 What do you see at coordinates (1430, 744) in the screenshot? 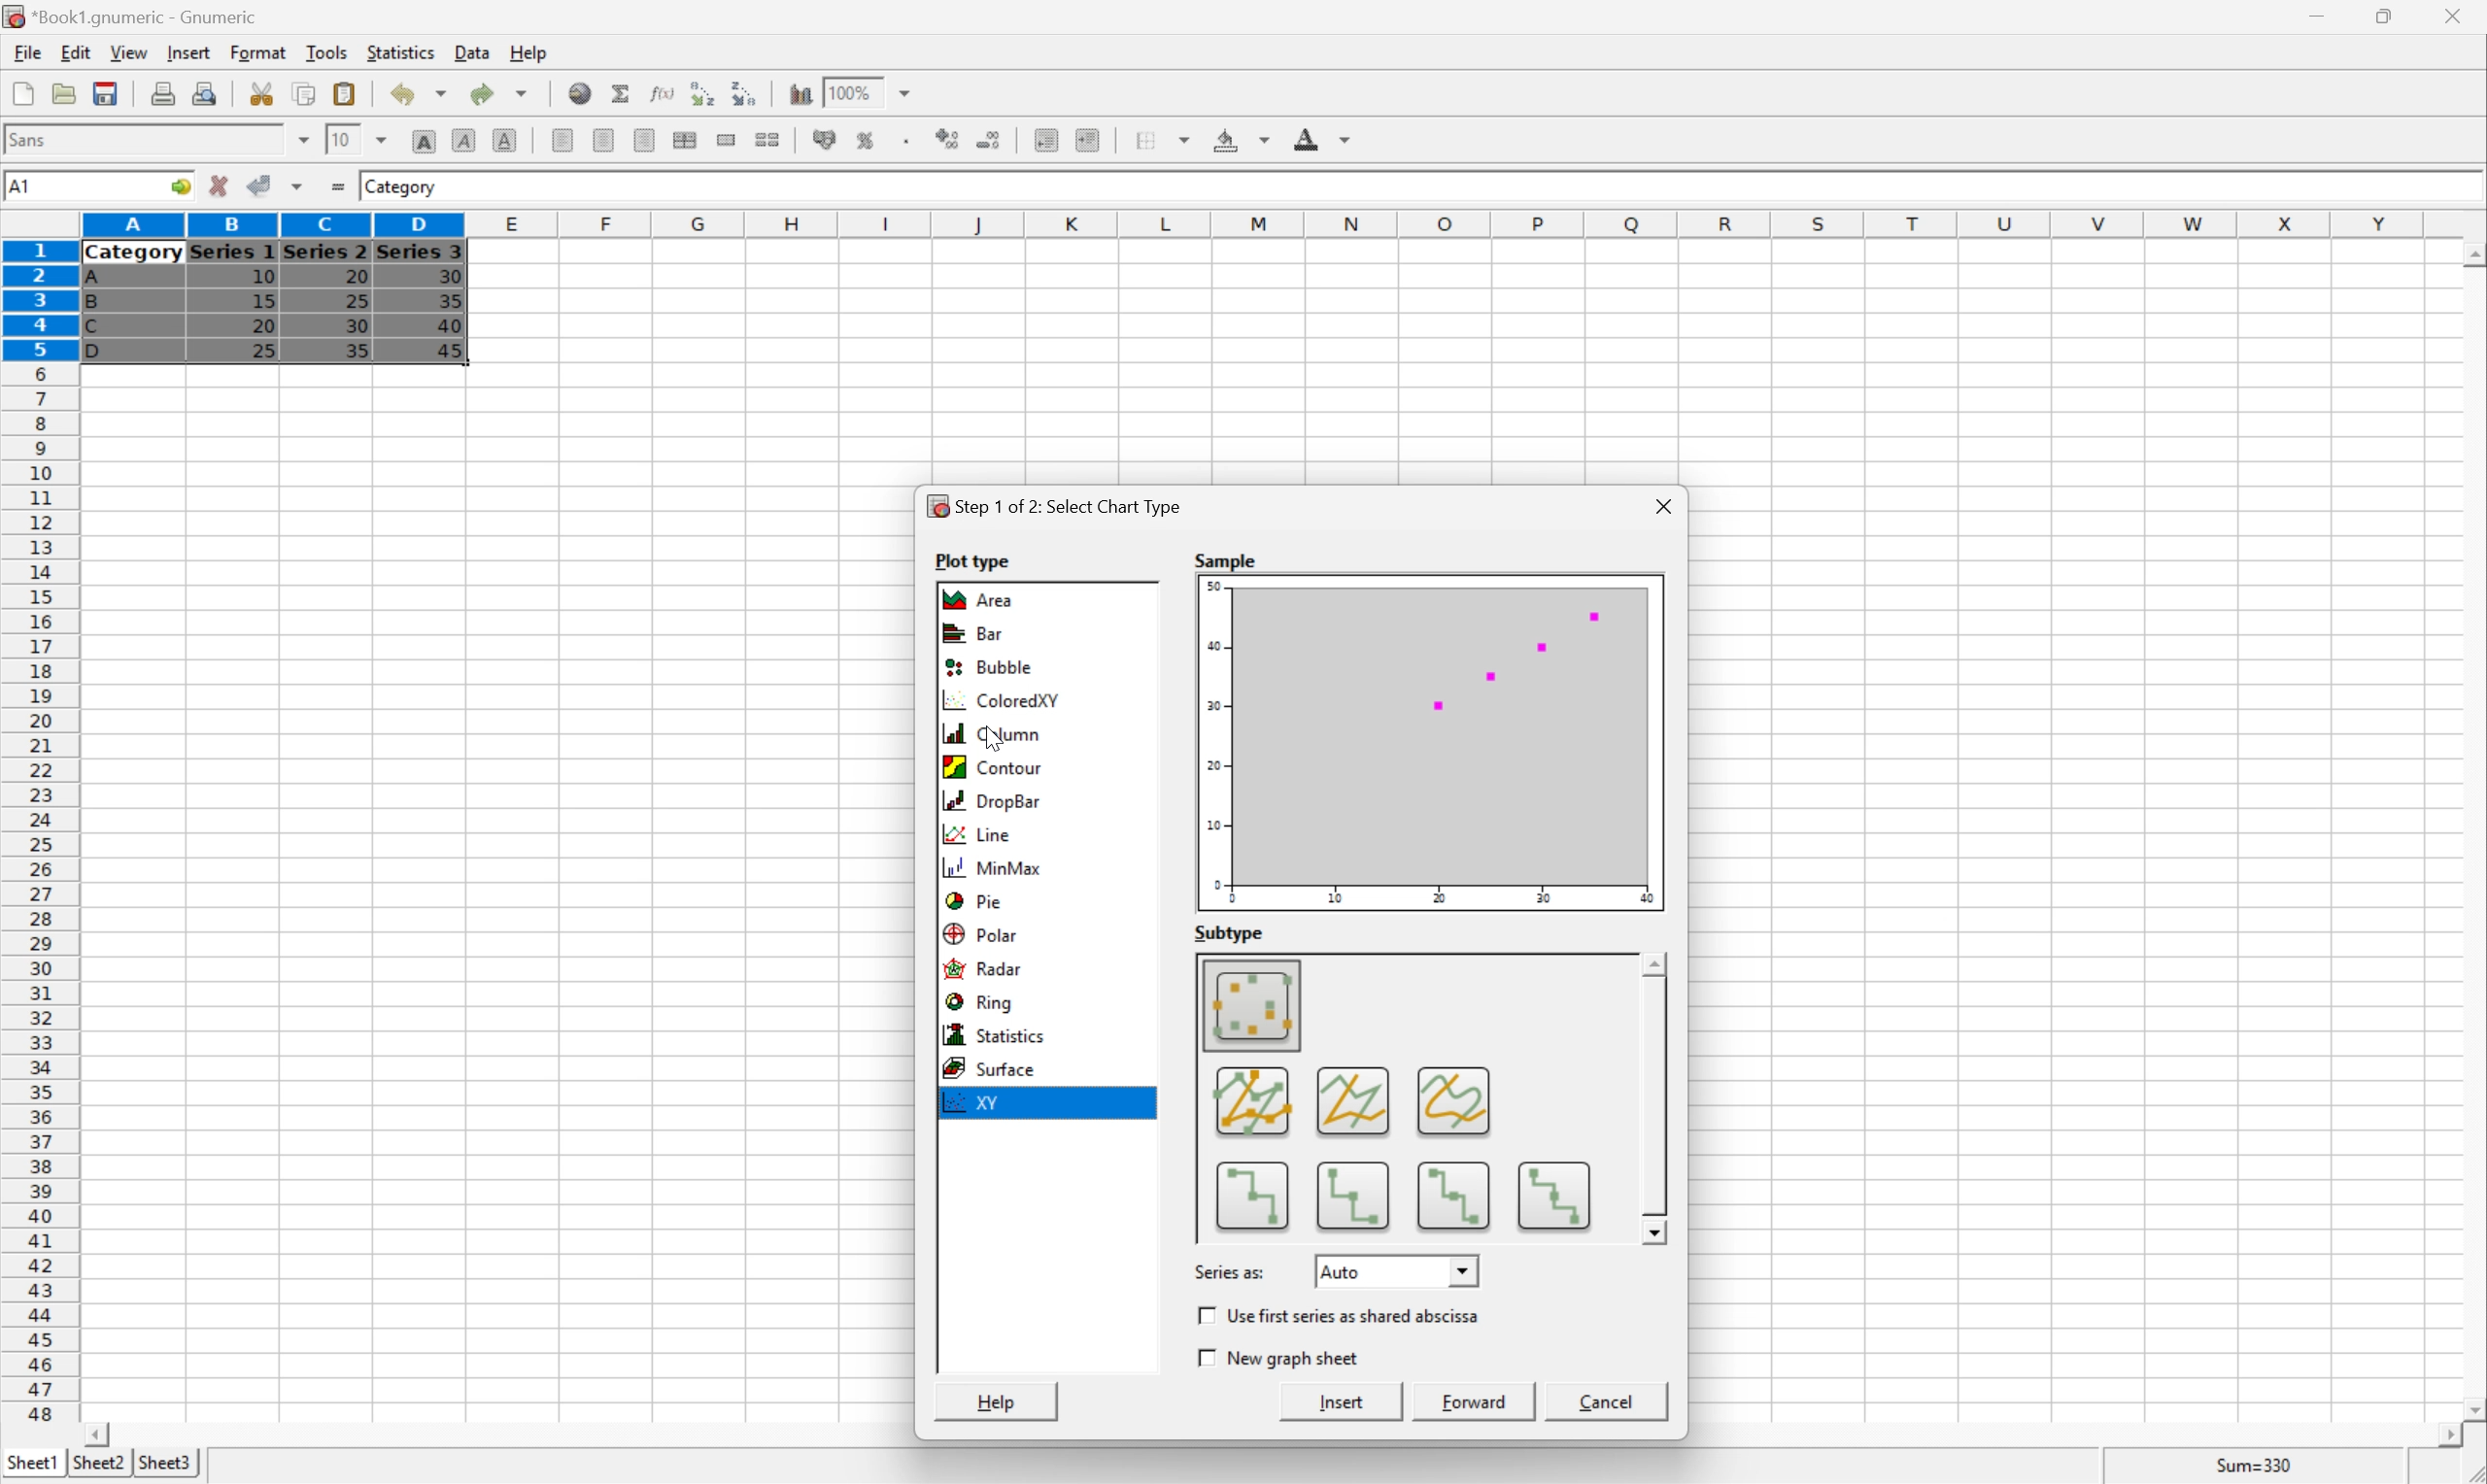
I see `Sample` at bounding box center [1430, 744].